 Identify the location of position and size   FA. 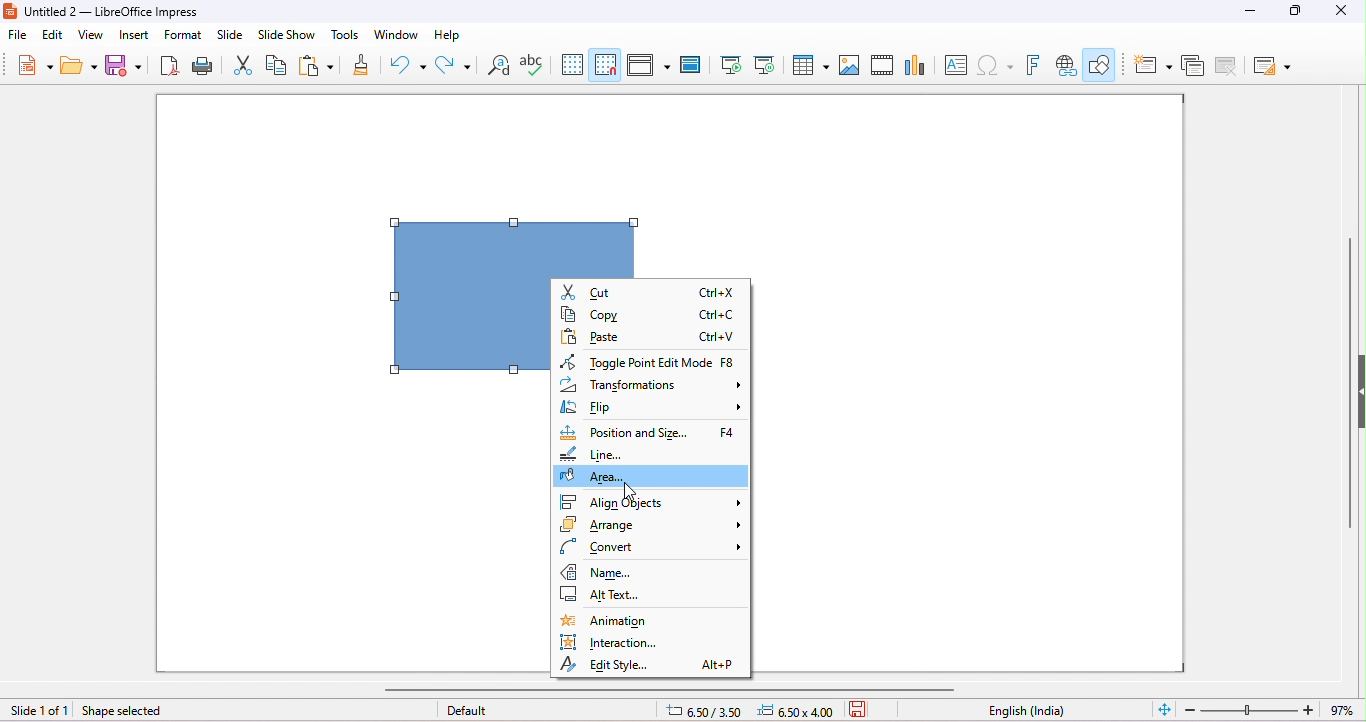
(649, 432).